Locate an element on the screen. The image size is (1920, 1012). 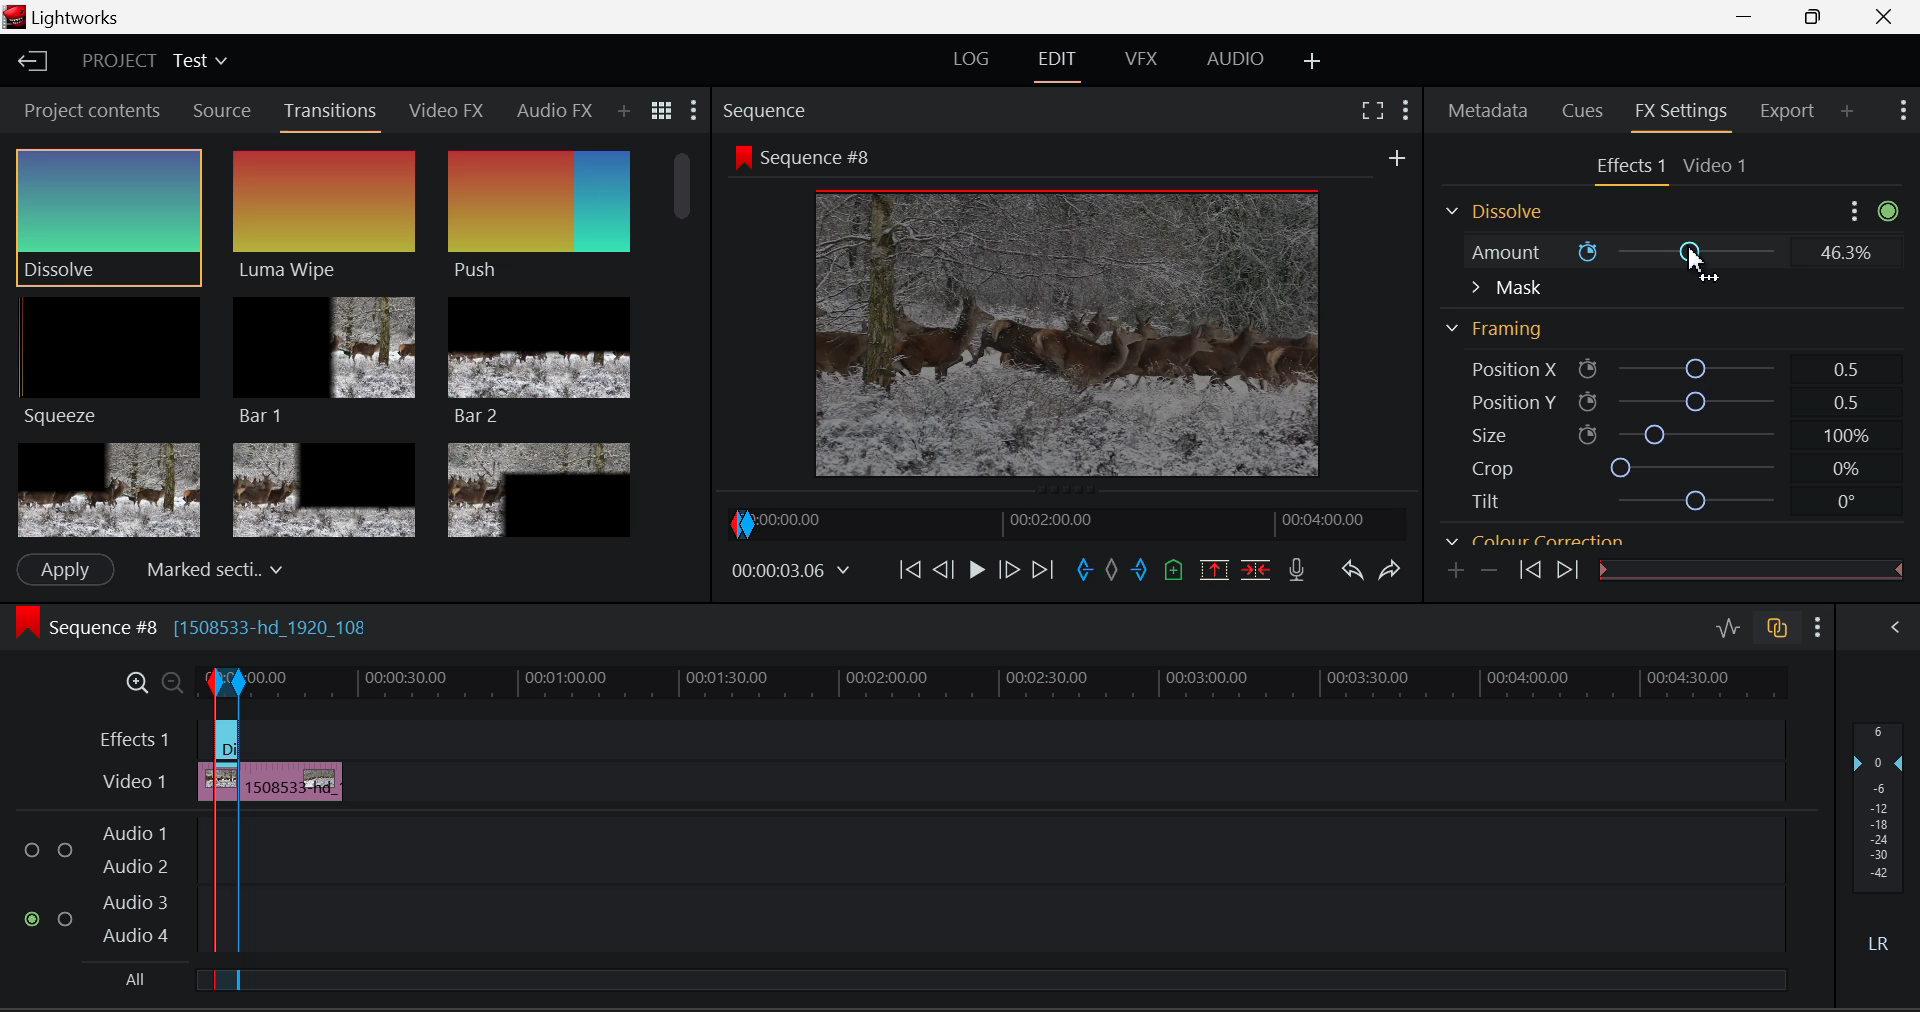
Video 1 Settings is located at coordinates (1716, 164).